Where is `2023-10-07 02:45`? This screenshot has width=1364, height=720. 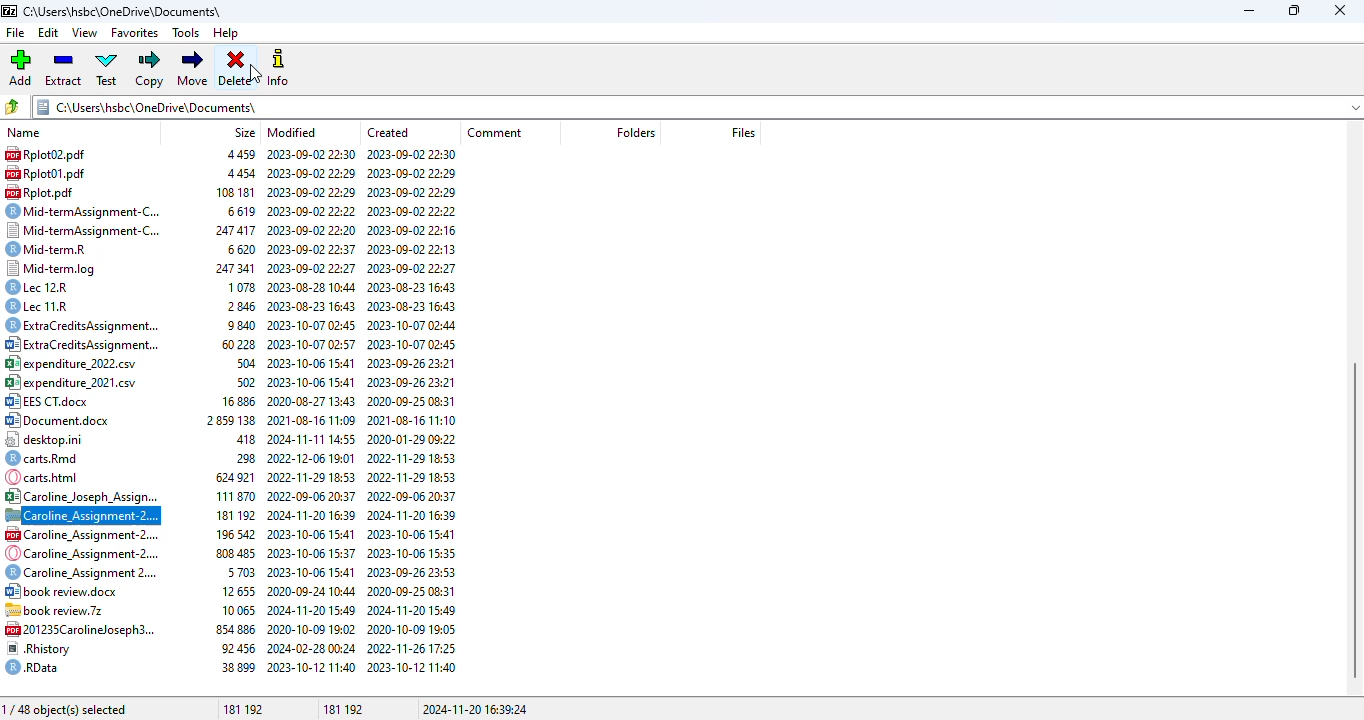 2023-10-07 02:45 is located at coordinates (316, 324).